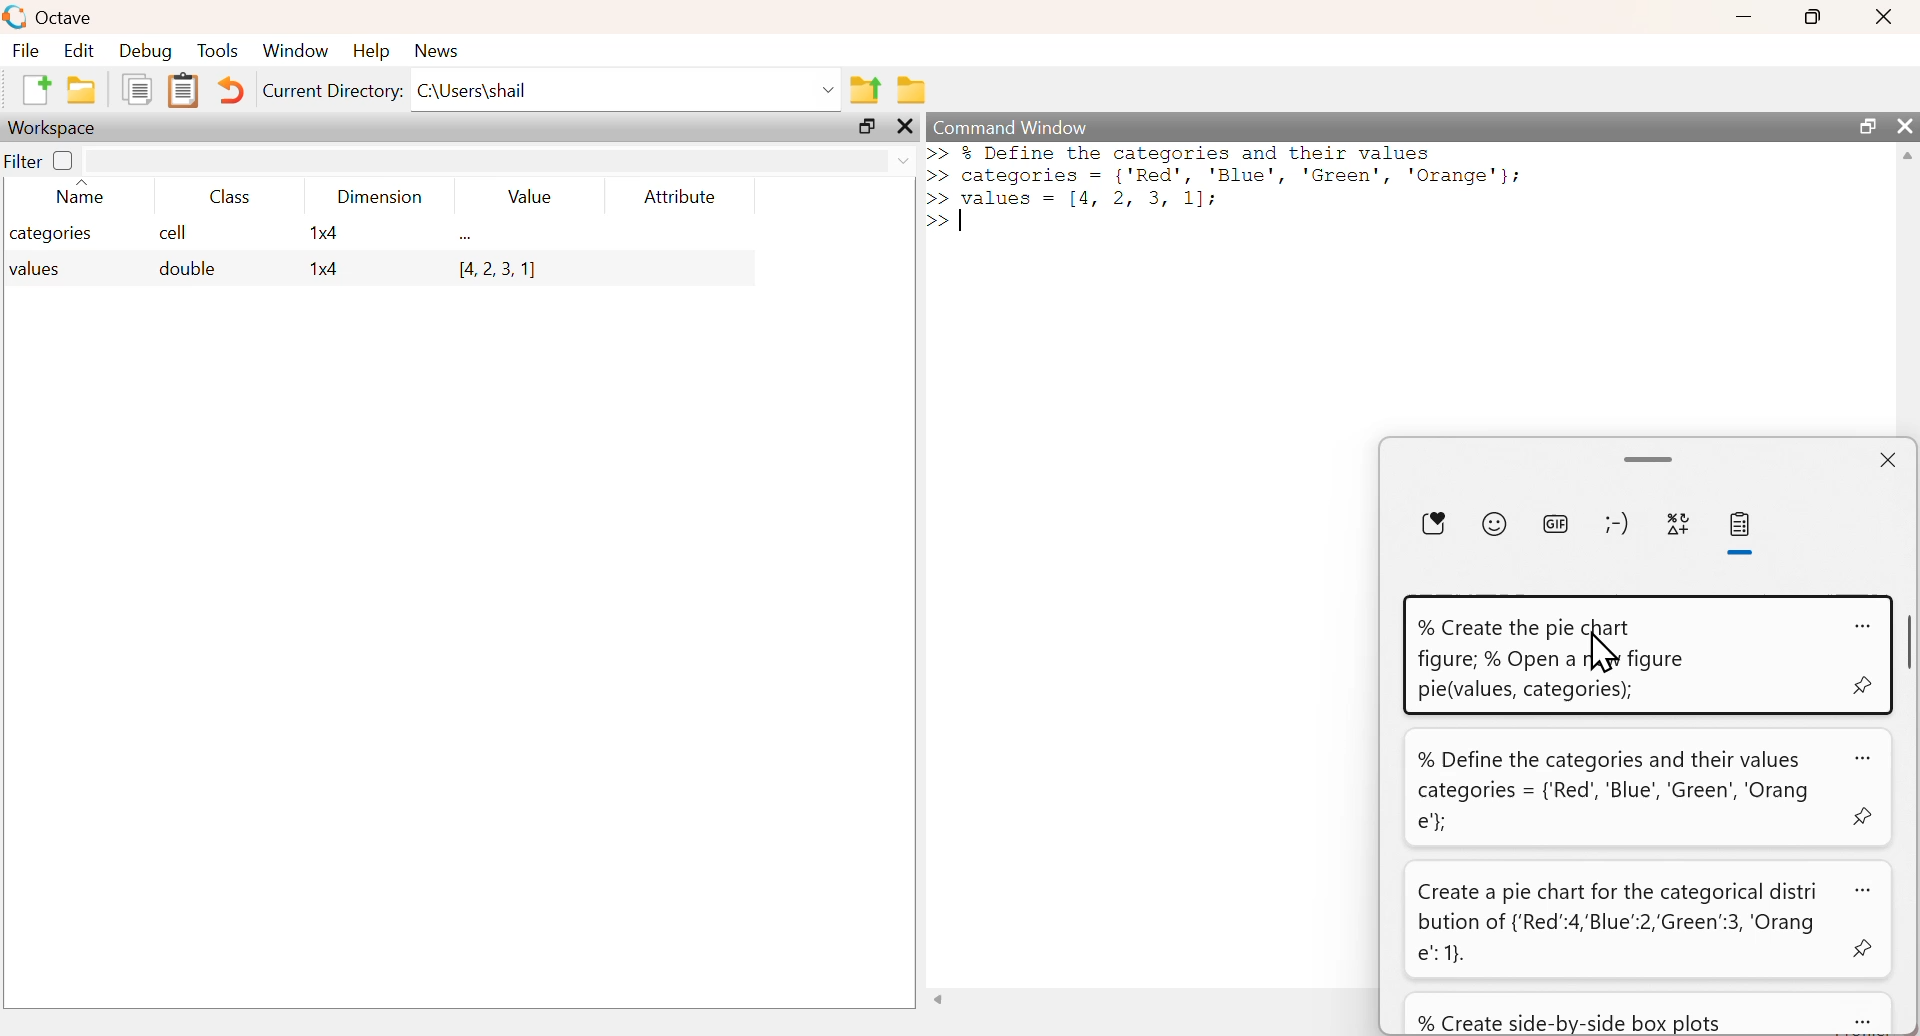  I want to click on % Create the pie chart
figure; % Open a new figure
pie(values, categories);, so click(1553, 659).